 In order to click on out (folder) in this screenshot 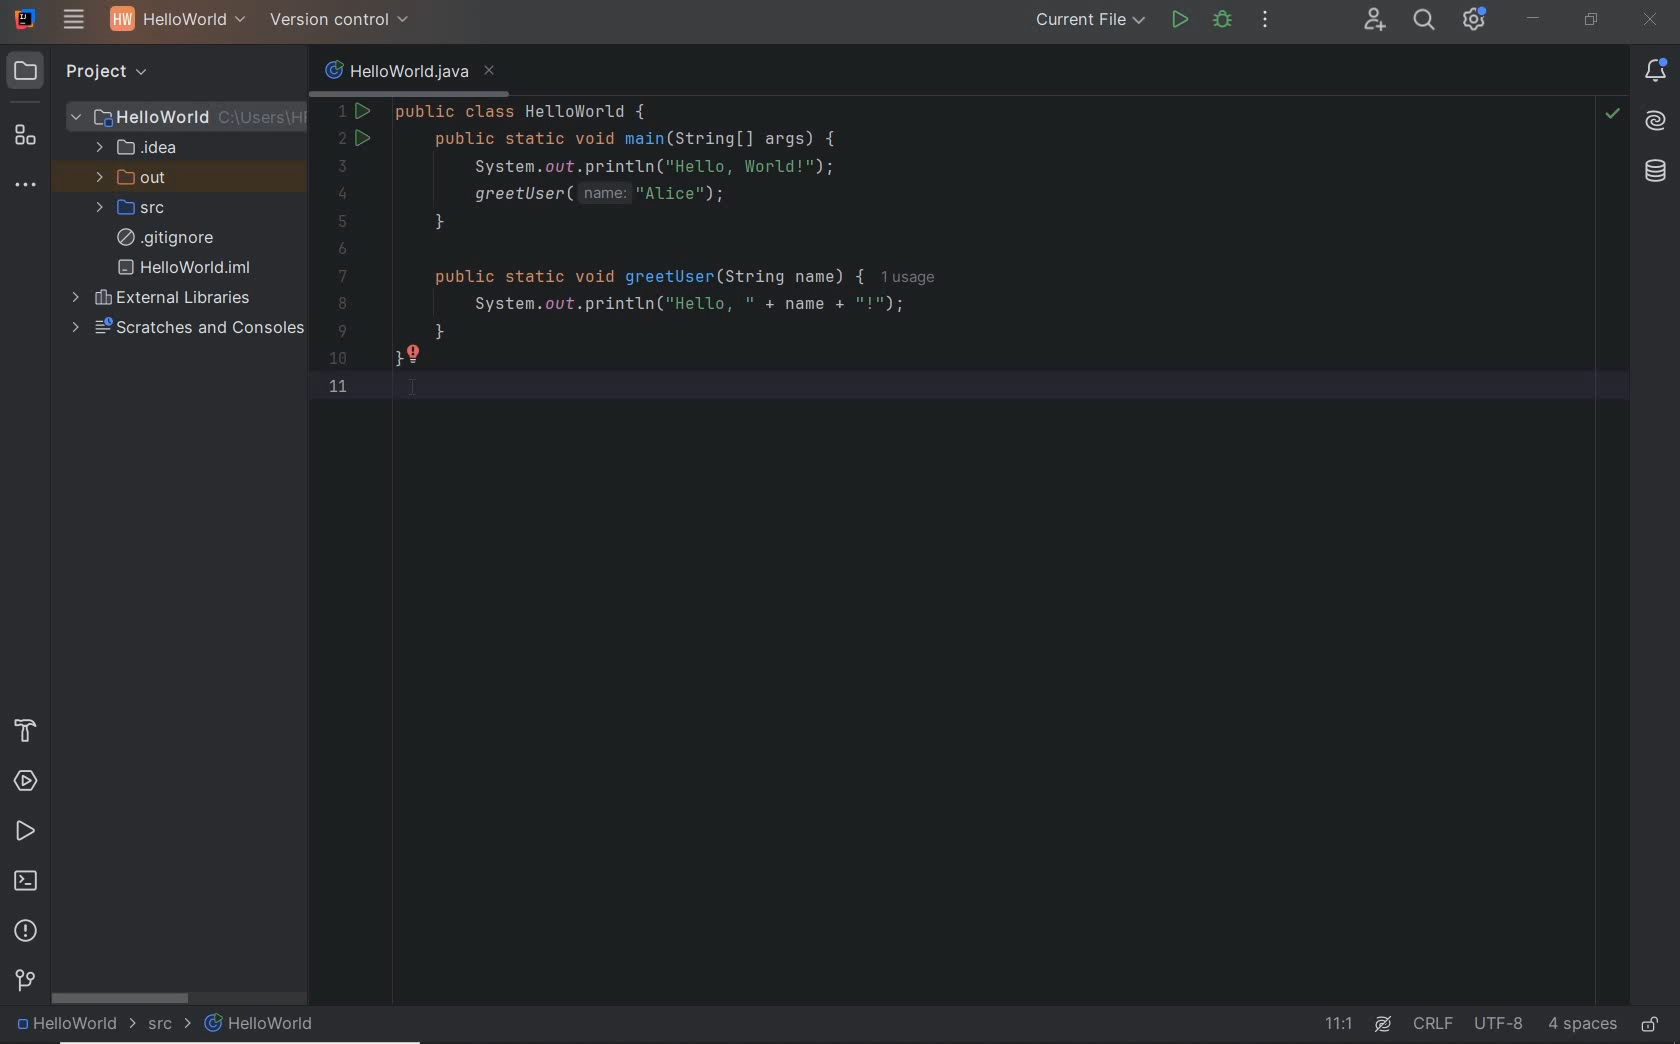, I will do `click(133, 179)`.